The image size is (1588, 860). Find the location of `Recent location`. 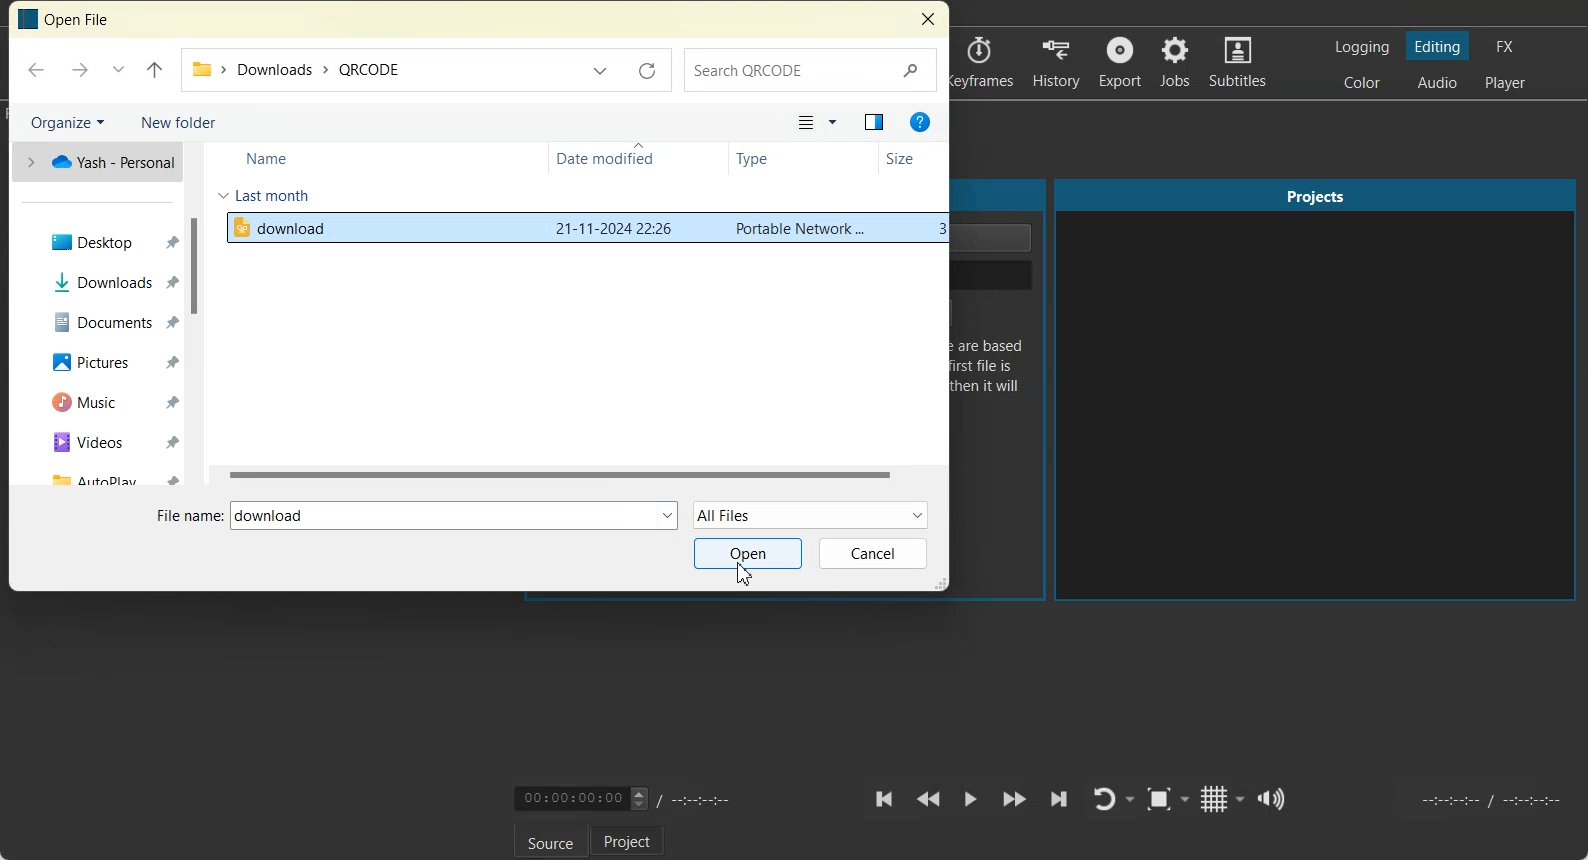

Recent location is located at coordinates (118, 70).